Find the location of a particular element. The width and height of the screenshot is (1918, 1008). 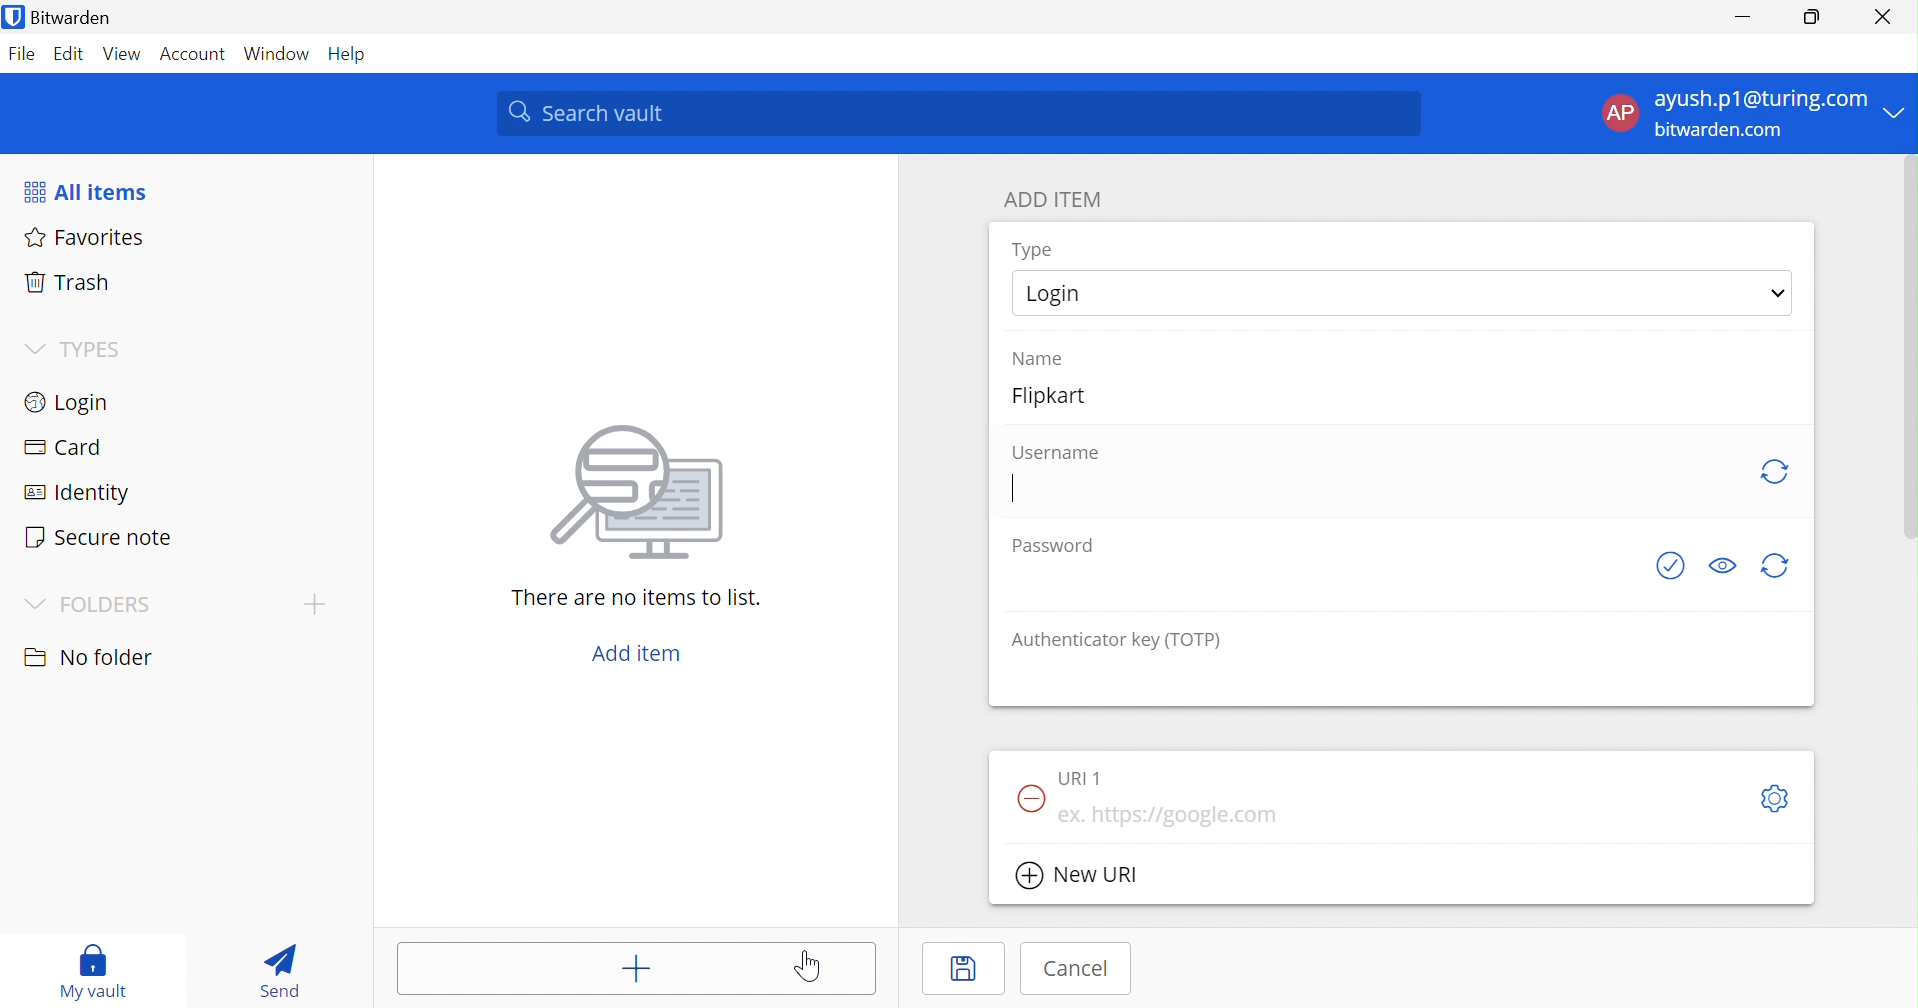

Add item is located at coordinates (638, 654).